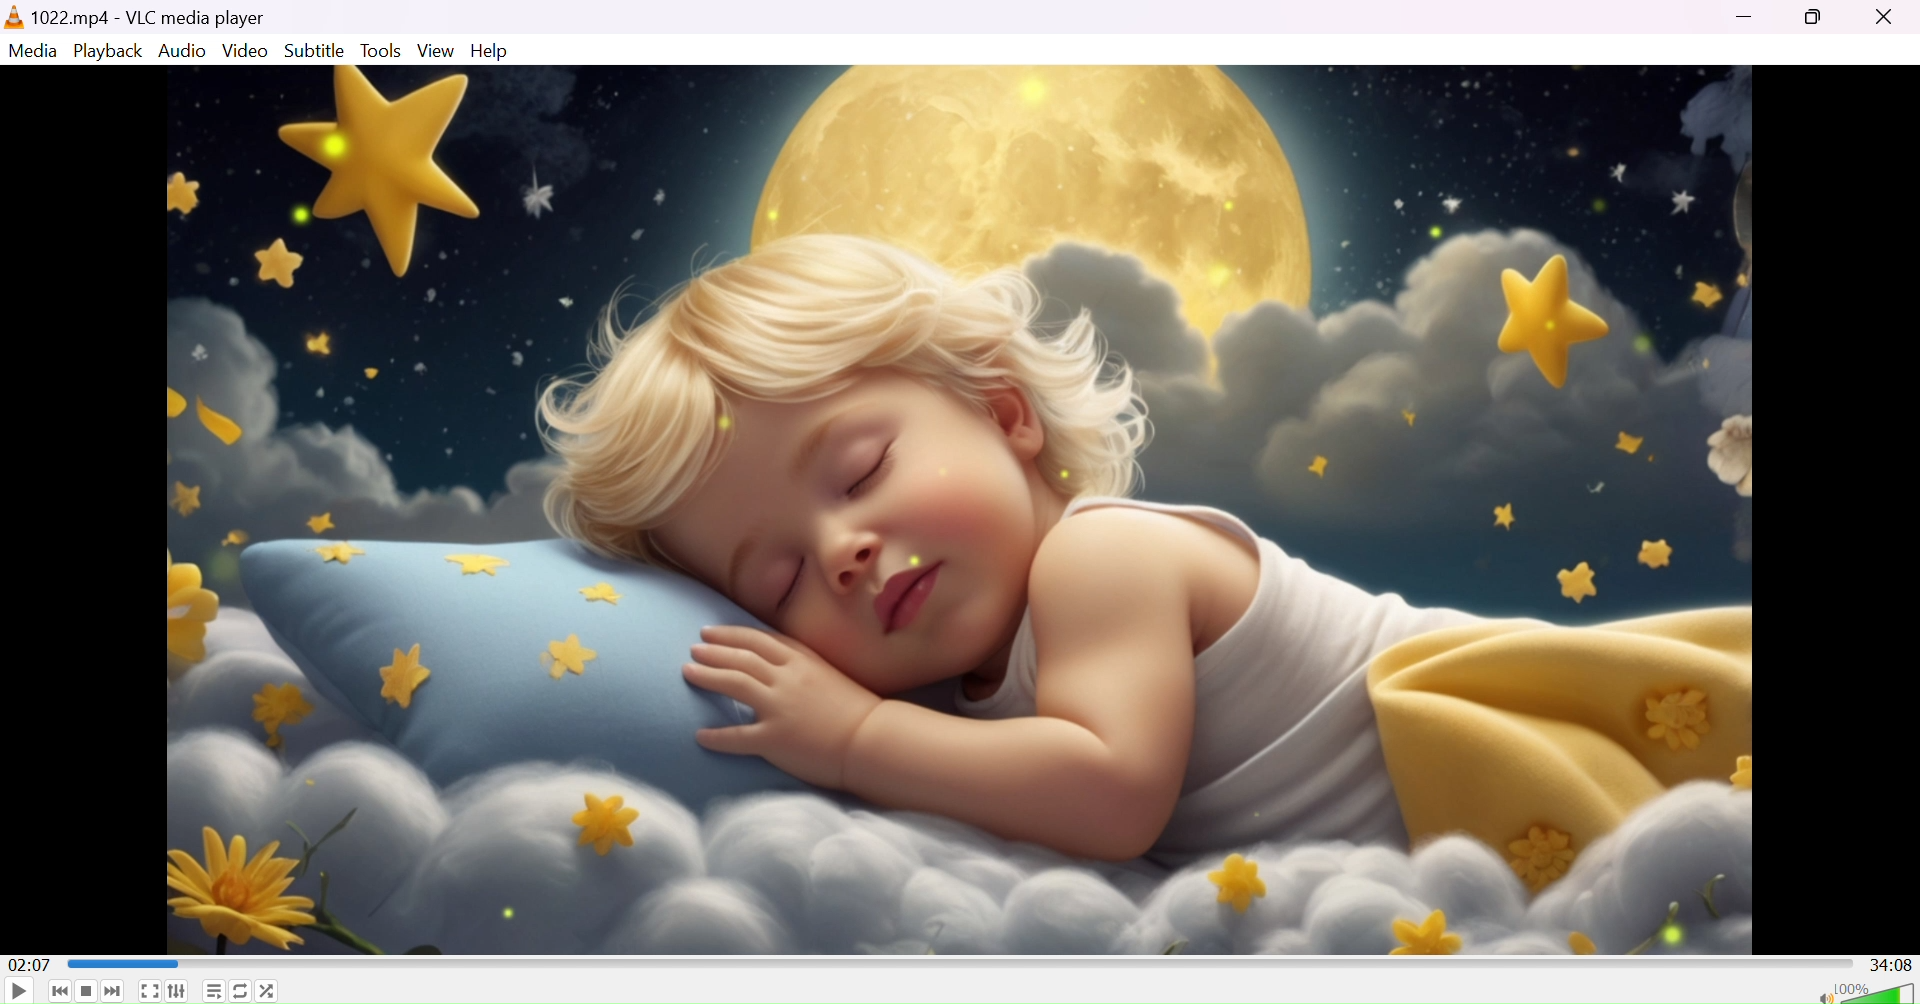 Image resolution: width=1920 pixels, height=1004 pixels. I want to click on Play, so click(18, 990).